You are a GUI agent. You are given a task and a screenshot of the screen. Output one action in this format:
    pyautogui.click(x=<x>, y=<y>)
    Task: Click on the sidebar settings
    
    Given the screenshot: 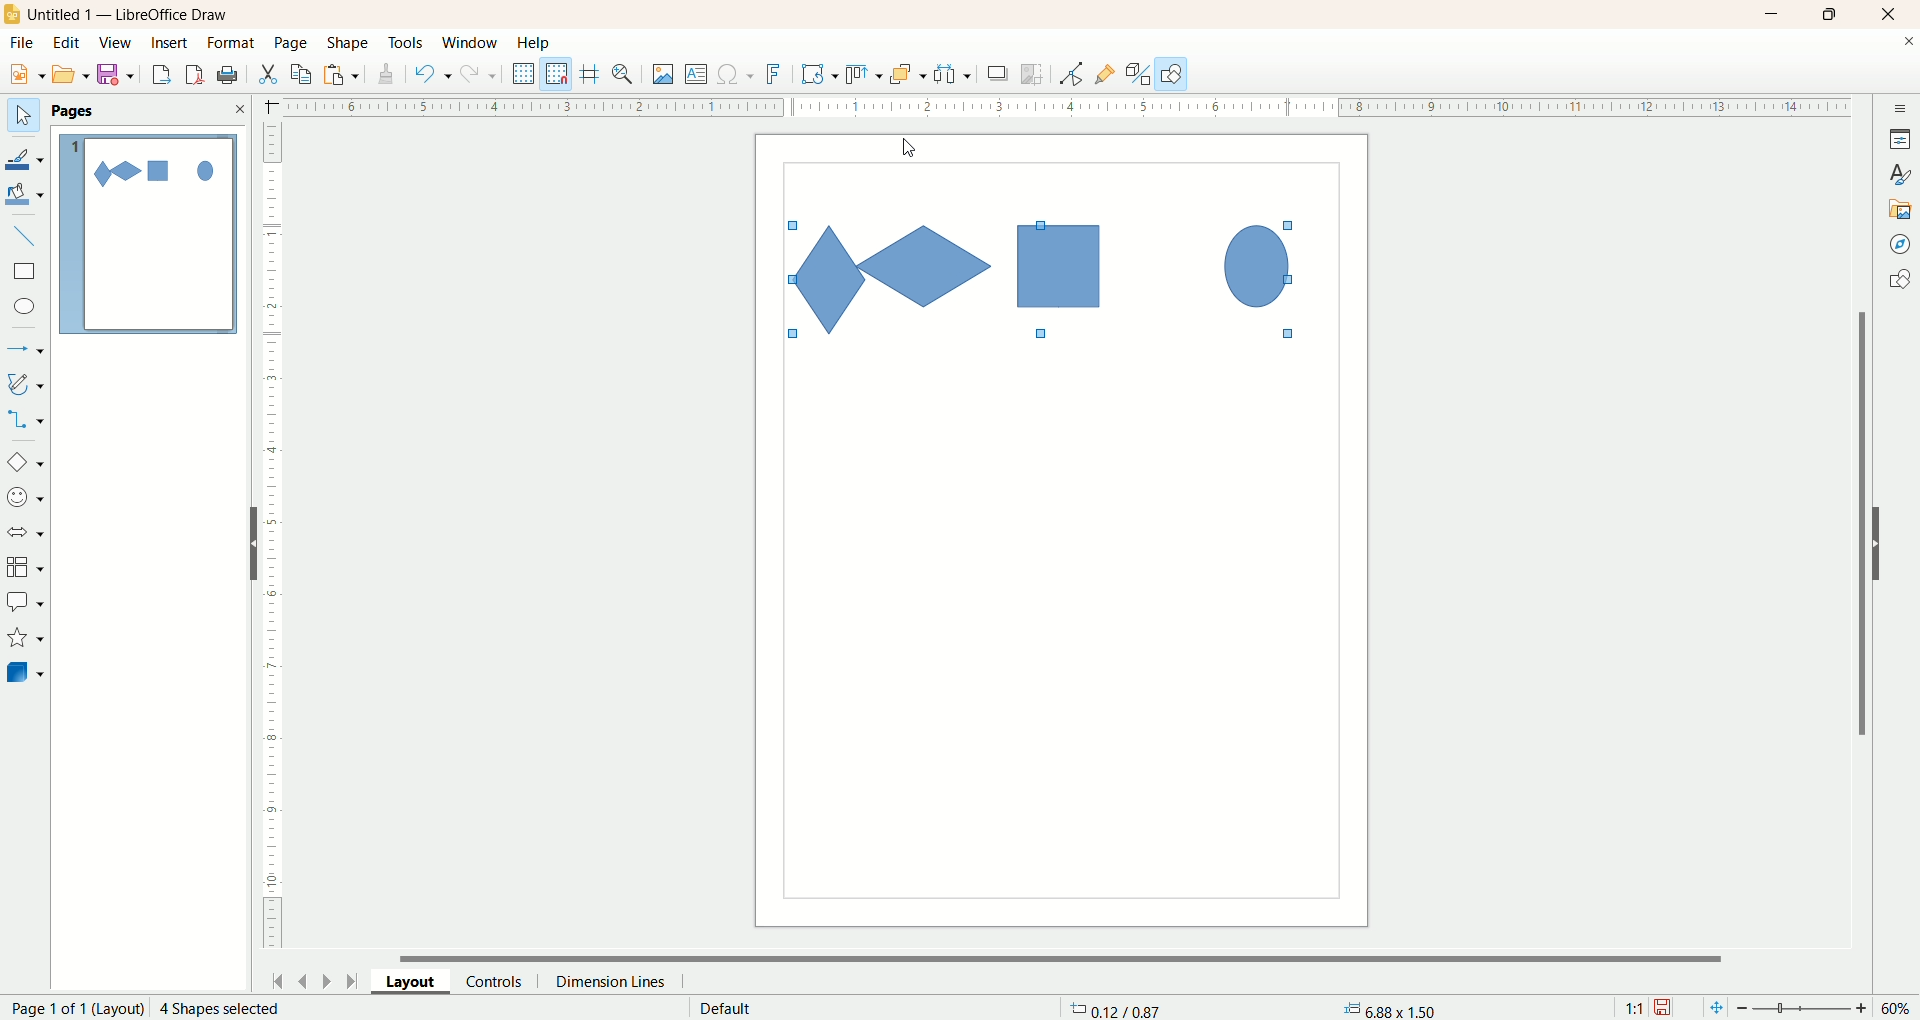 What is the action you would take?
    pyautogui.click(x=1901, y=106)
    